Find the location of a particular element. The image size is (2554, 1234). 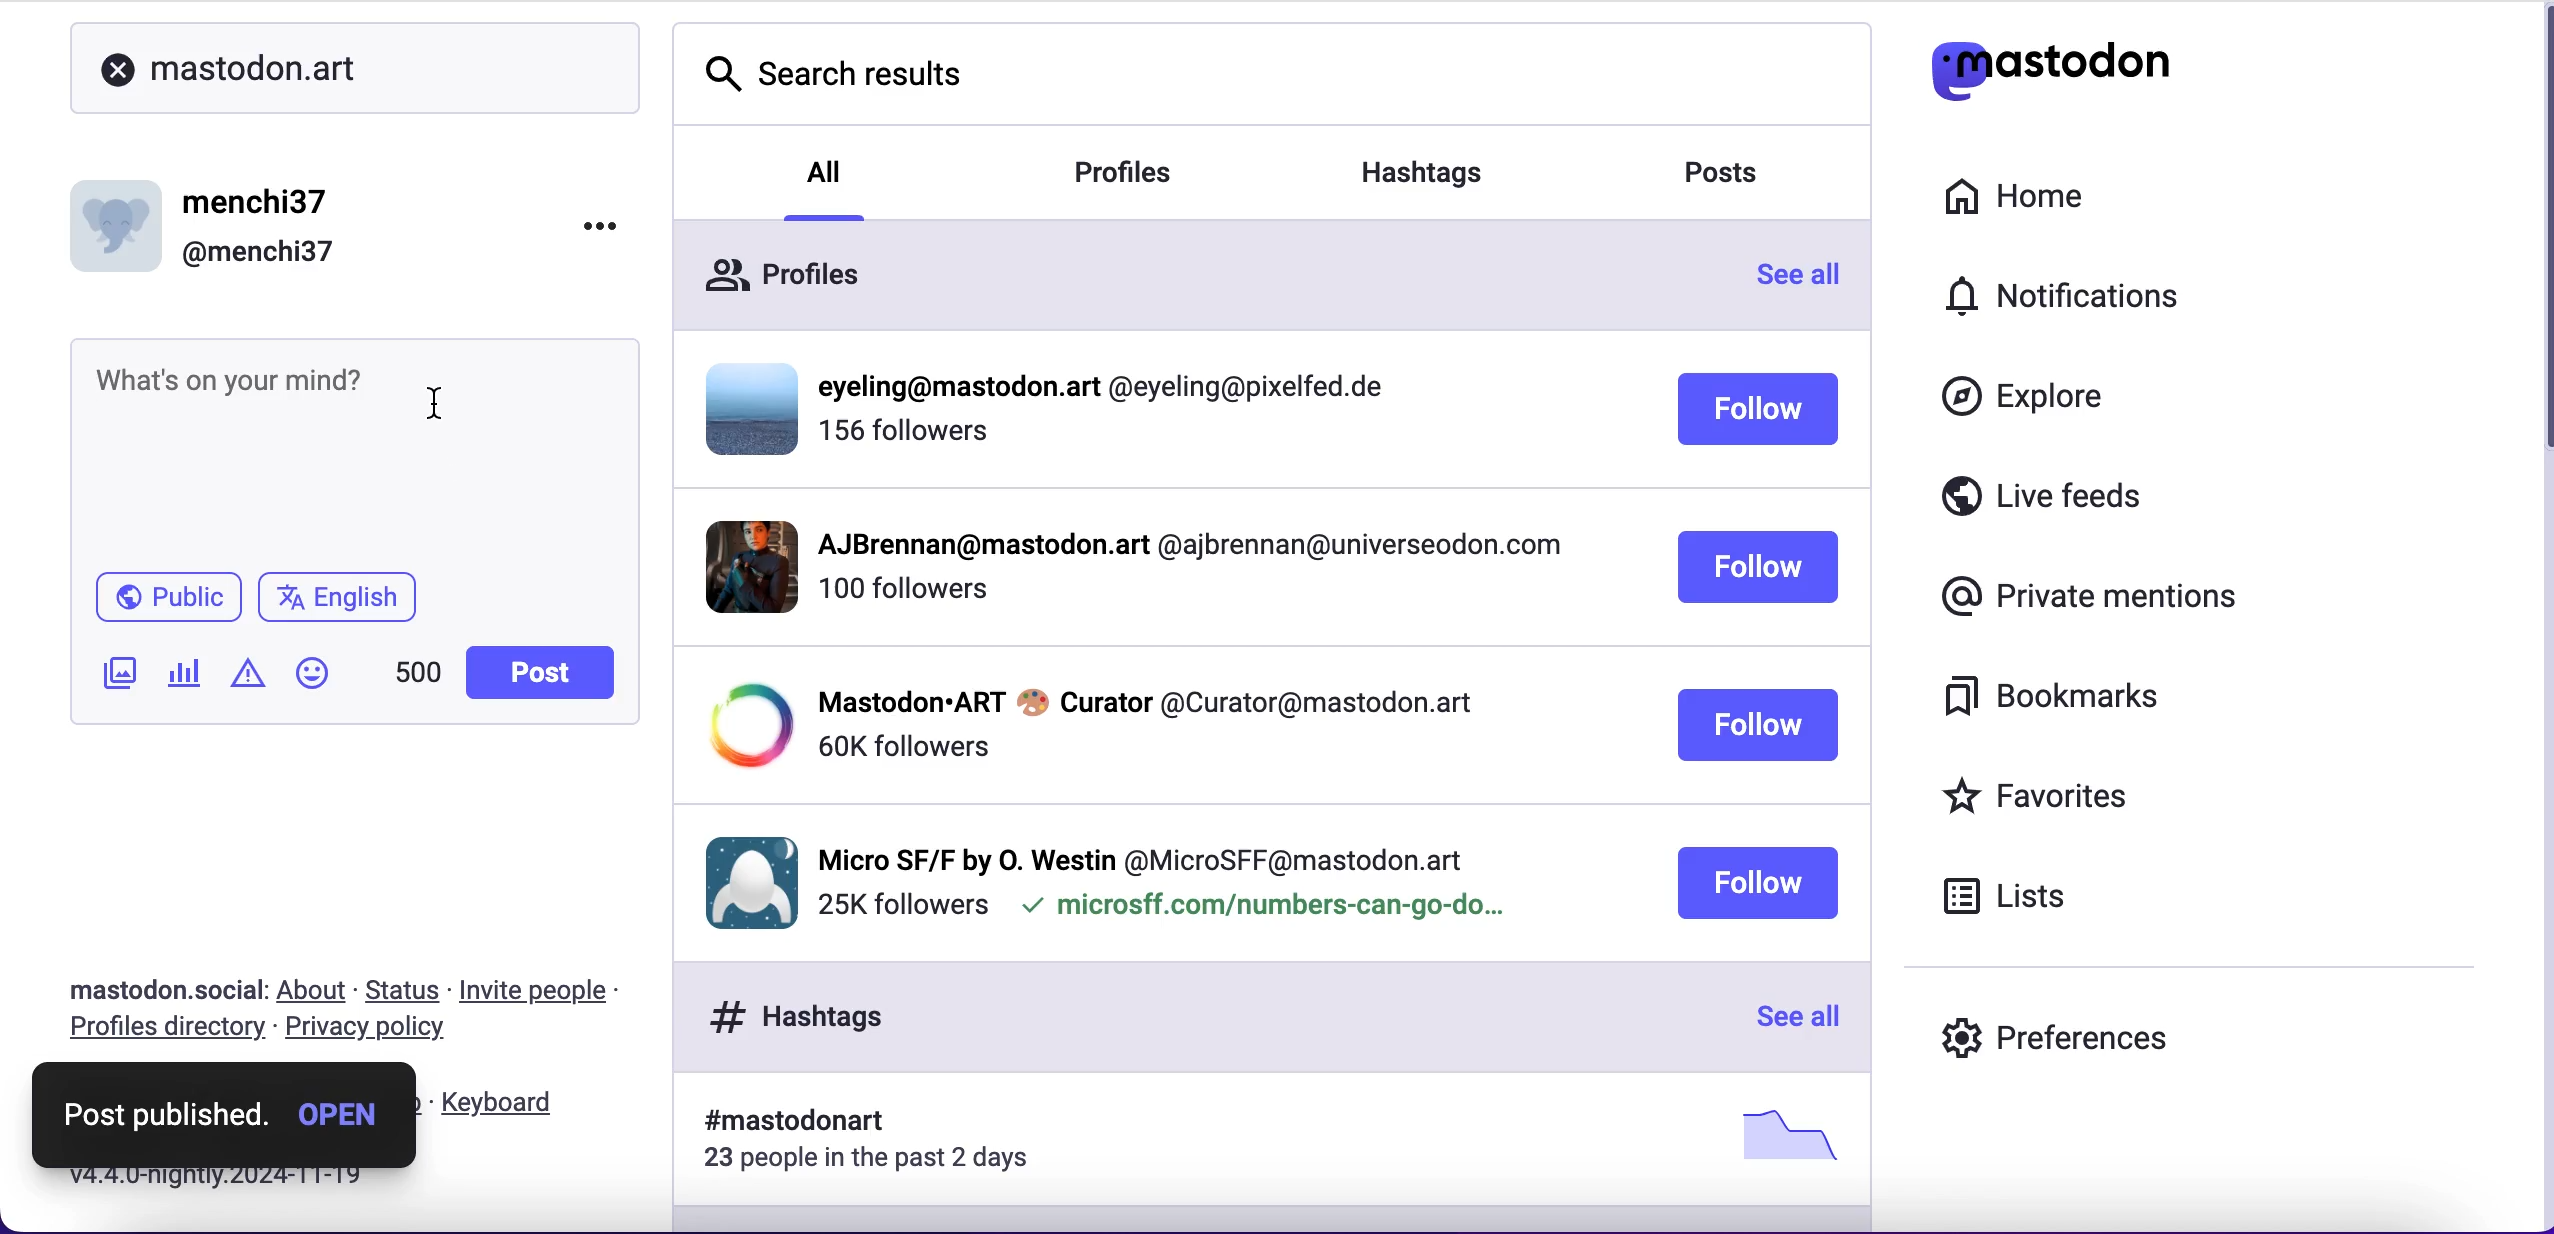

display picture is located at coordinates (743, 726).